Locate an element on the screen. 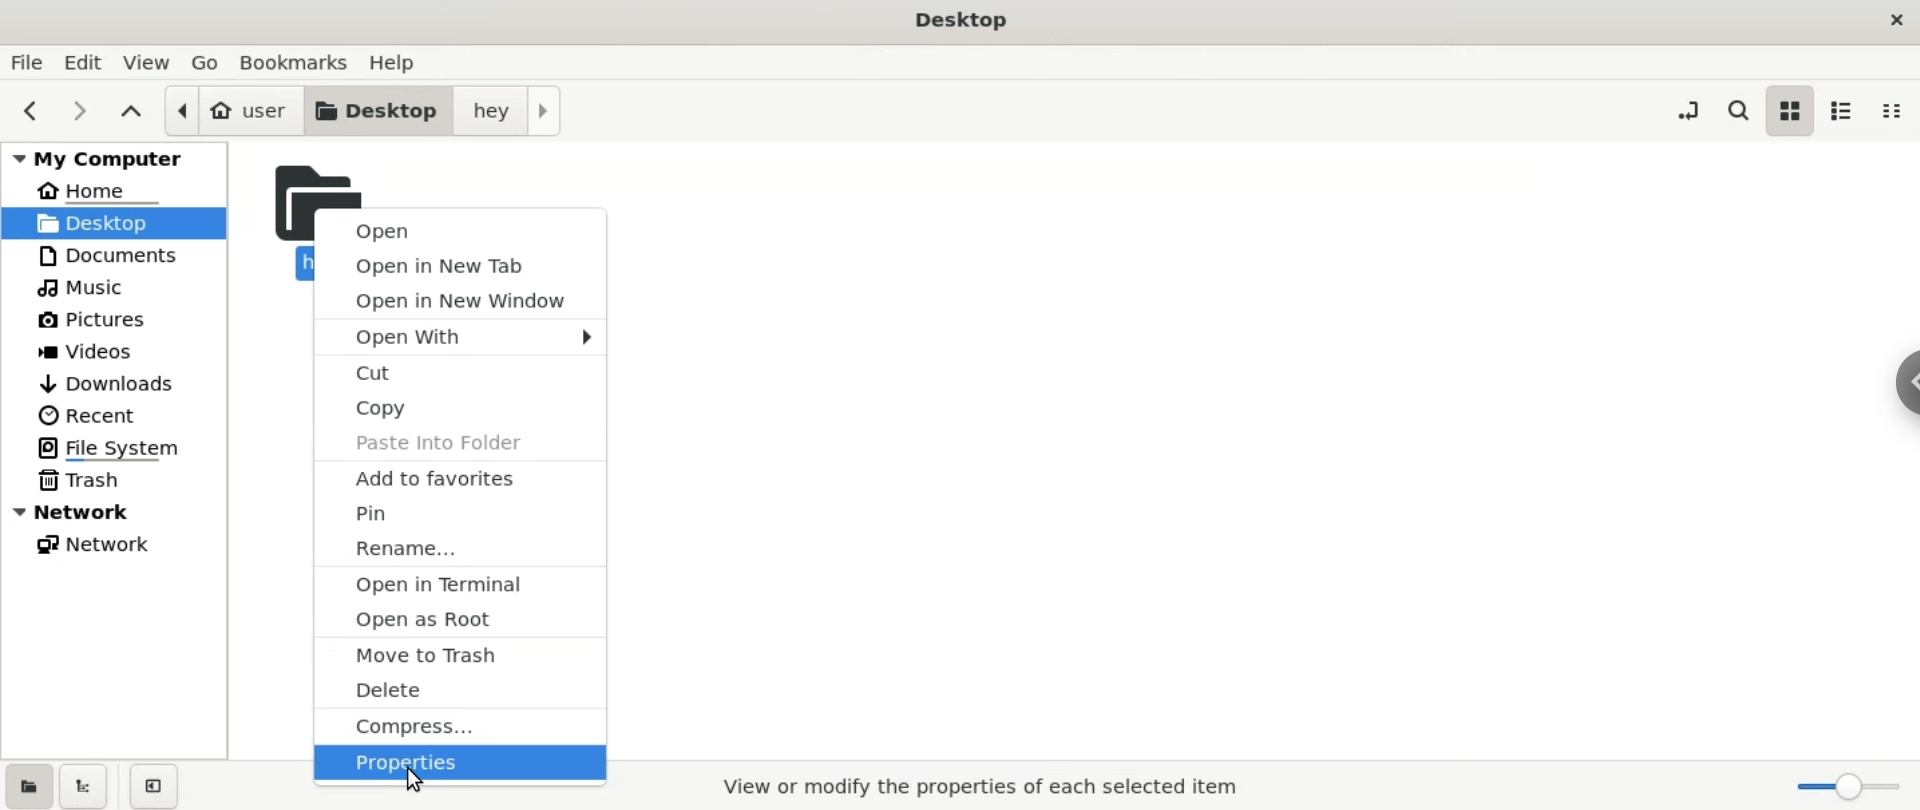 The image size is (1920, 810). zoom is located at coordinates (1854, 786).